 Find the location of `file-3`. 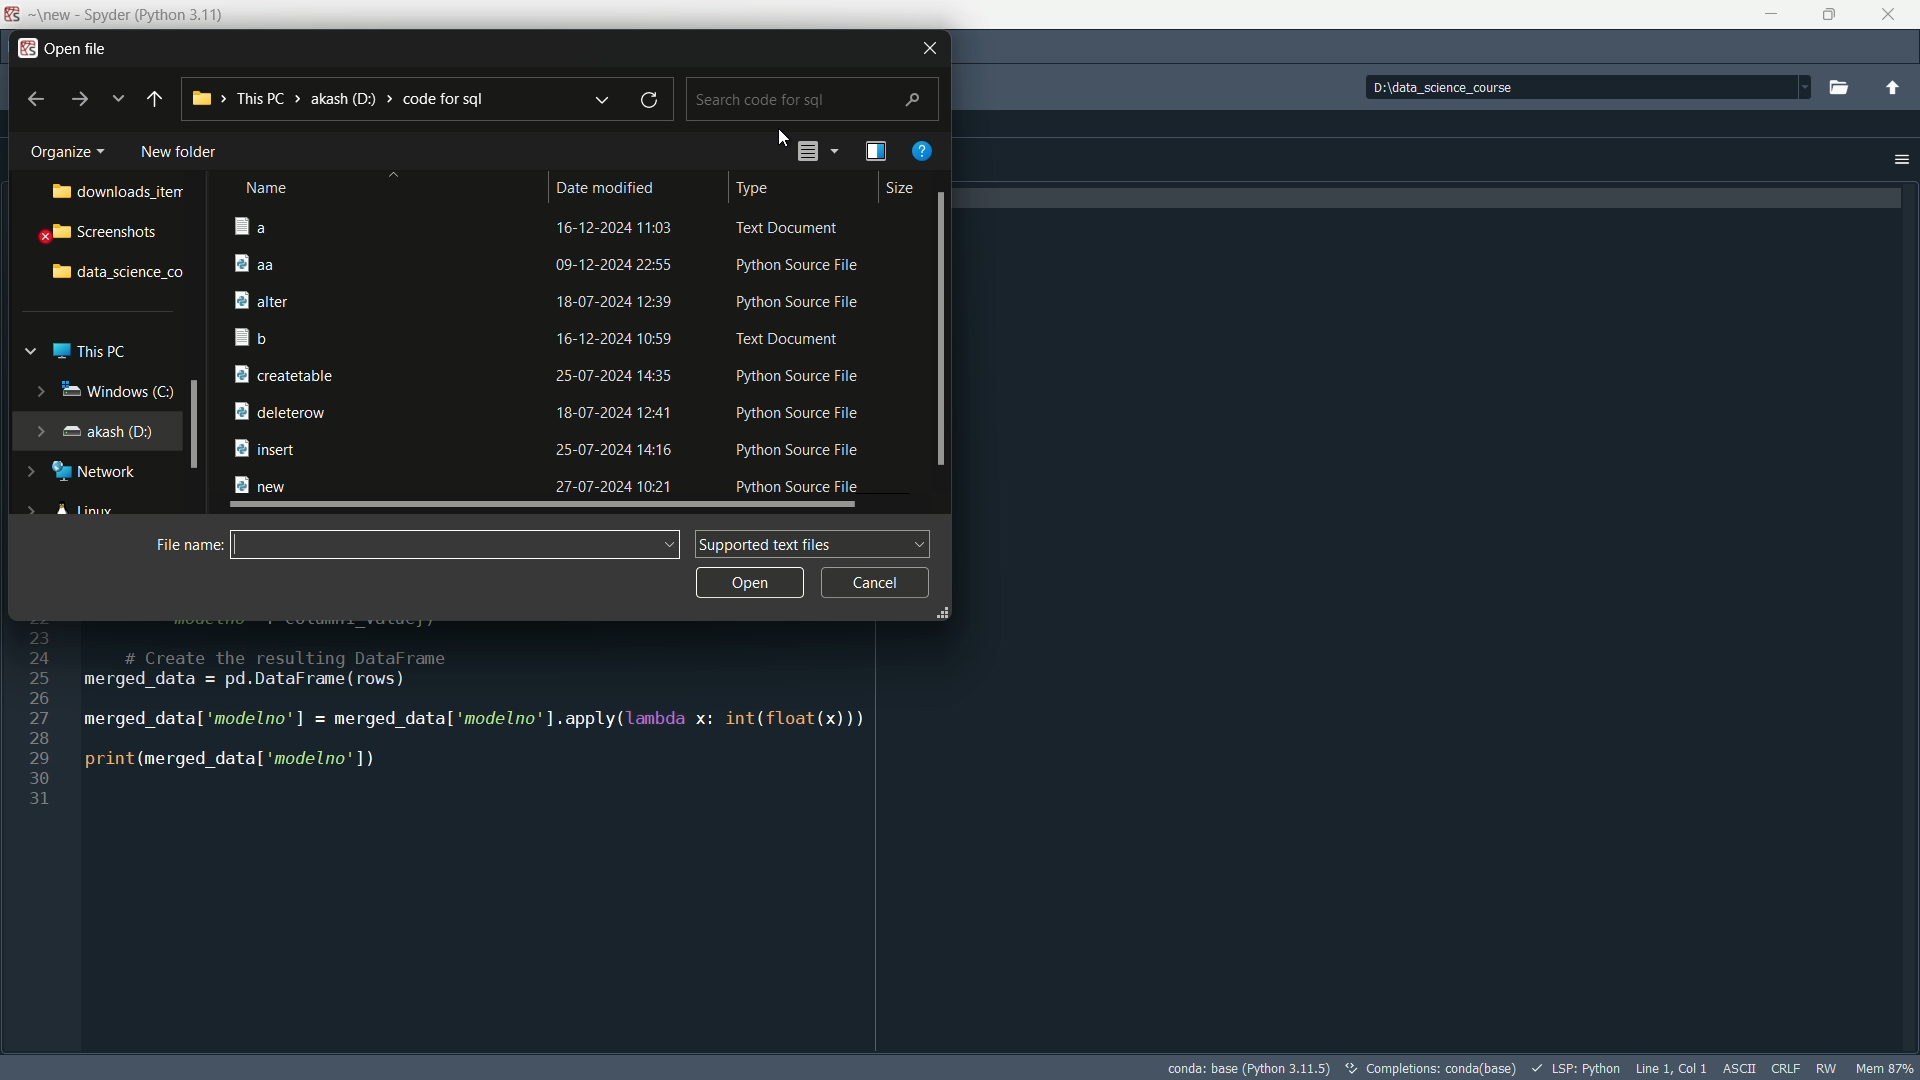

file-3 is located at coordinates (551, 303).